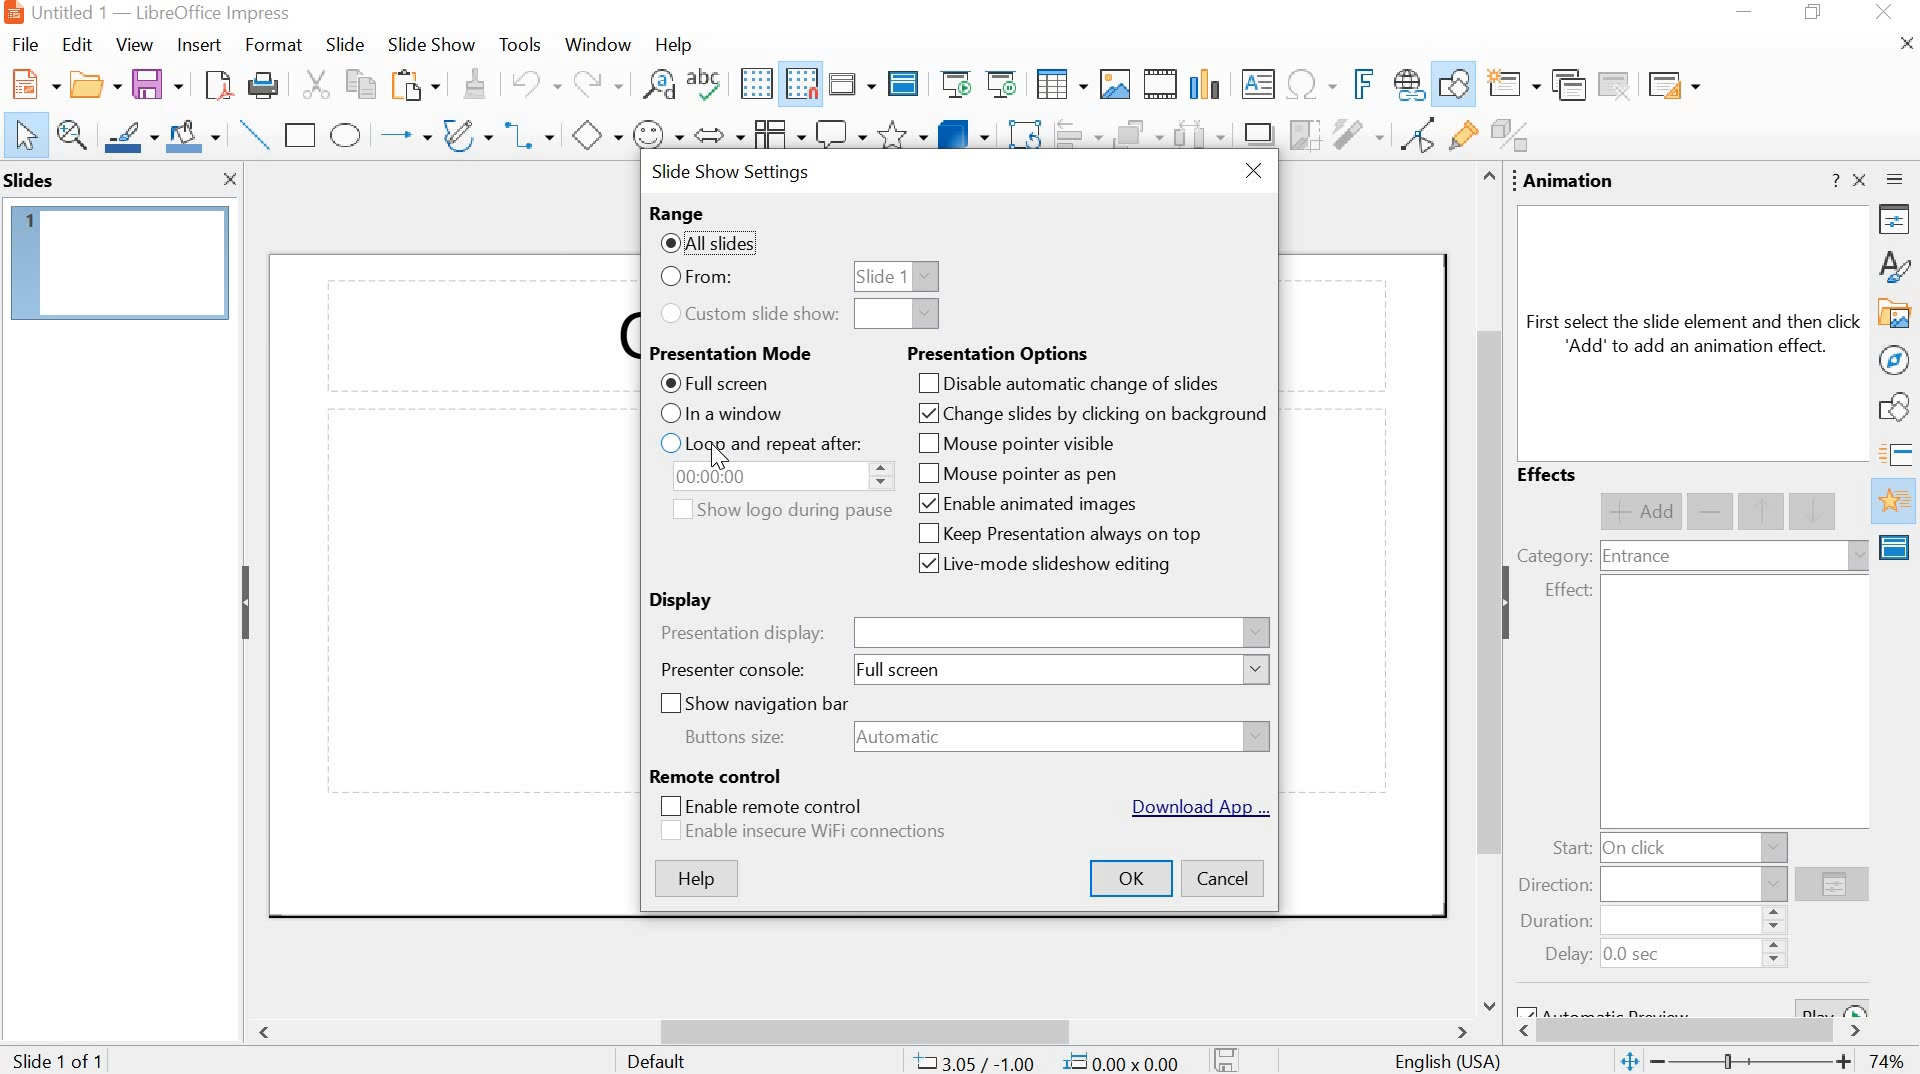  Describe the element at coordinates (121, 263) in the screenshot. I see `slide 1` at that location.